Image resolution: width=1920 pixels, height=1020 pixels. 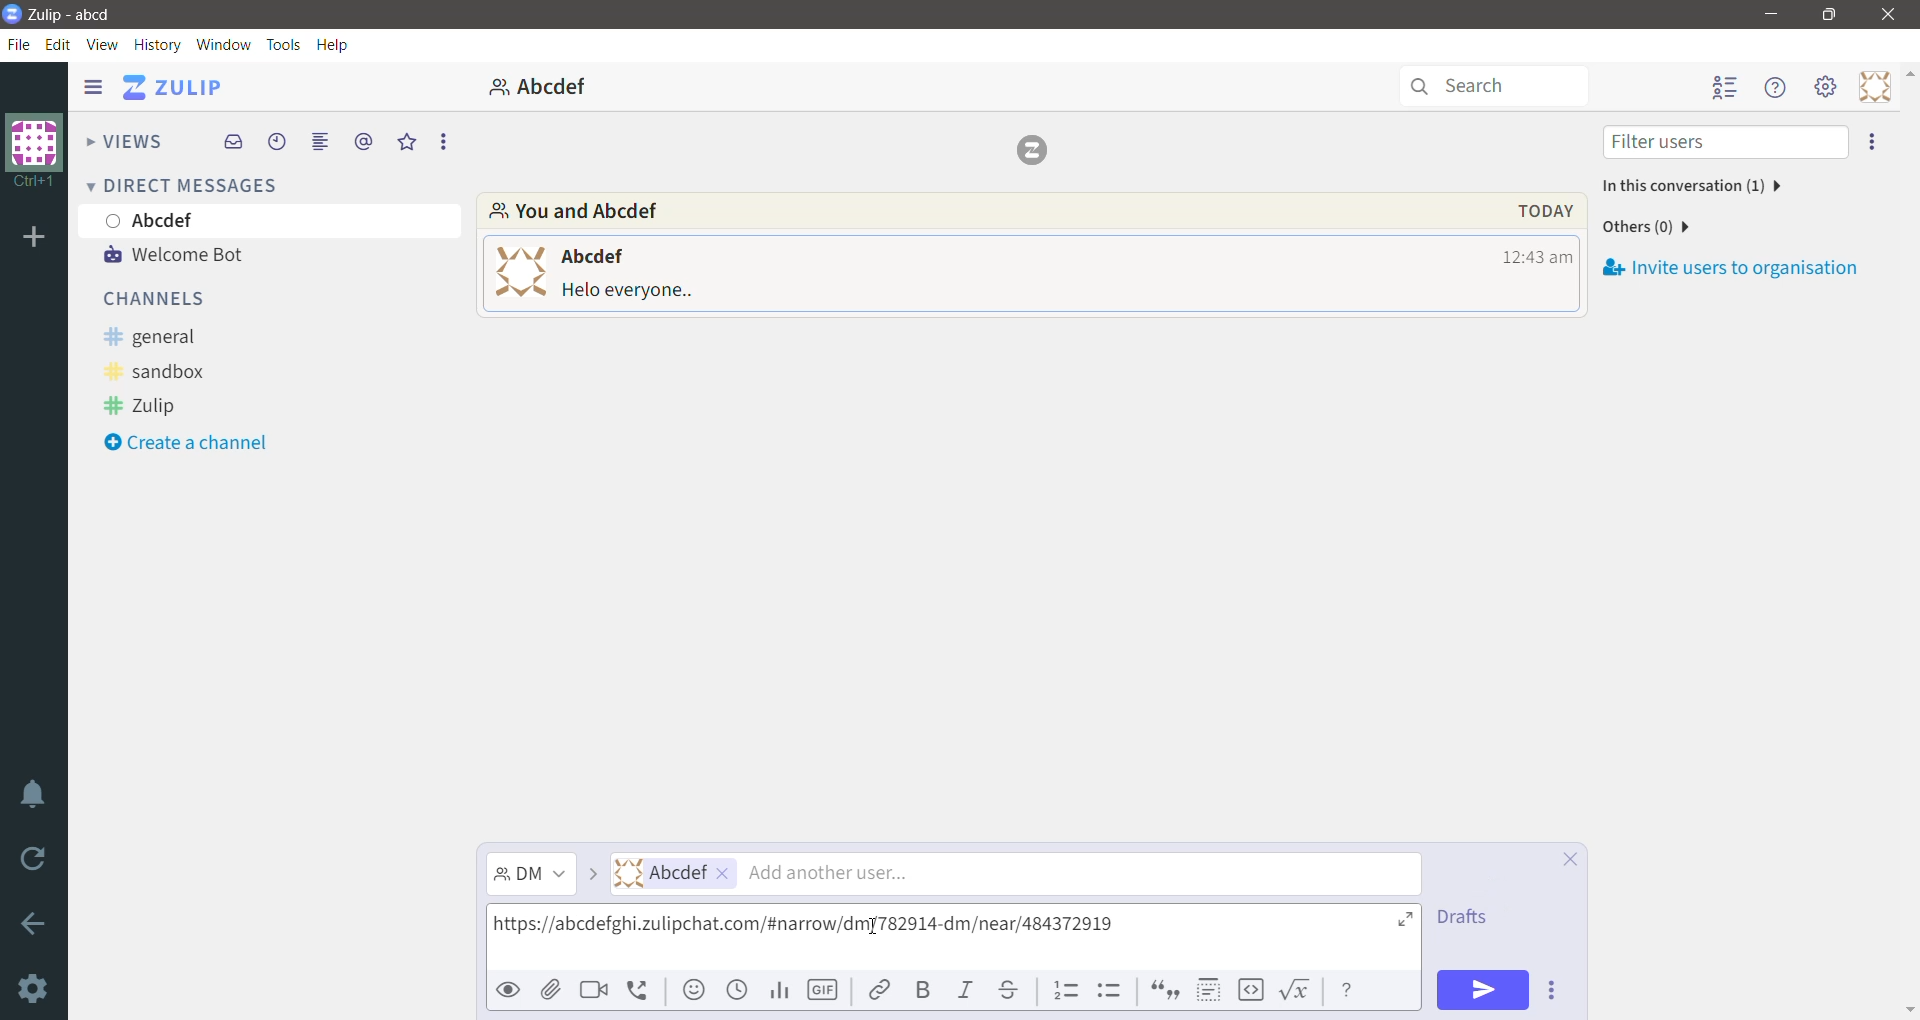 What do you see at coordinates (1889, 15) in the screenshot?
I see `Close` at bounding box center [1889, 15].